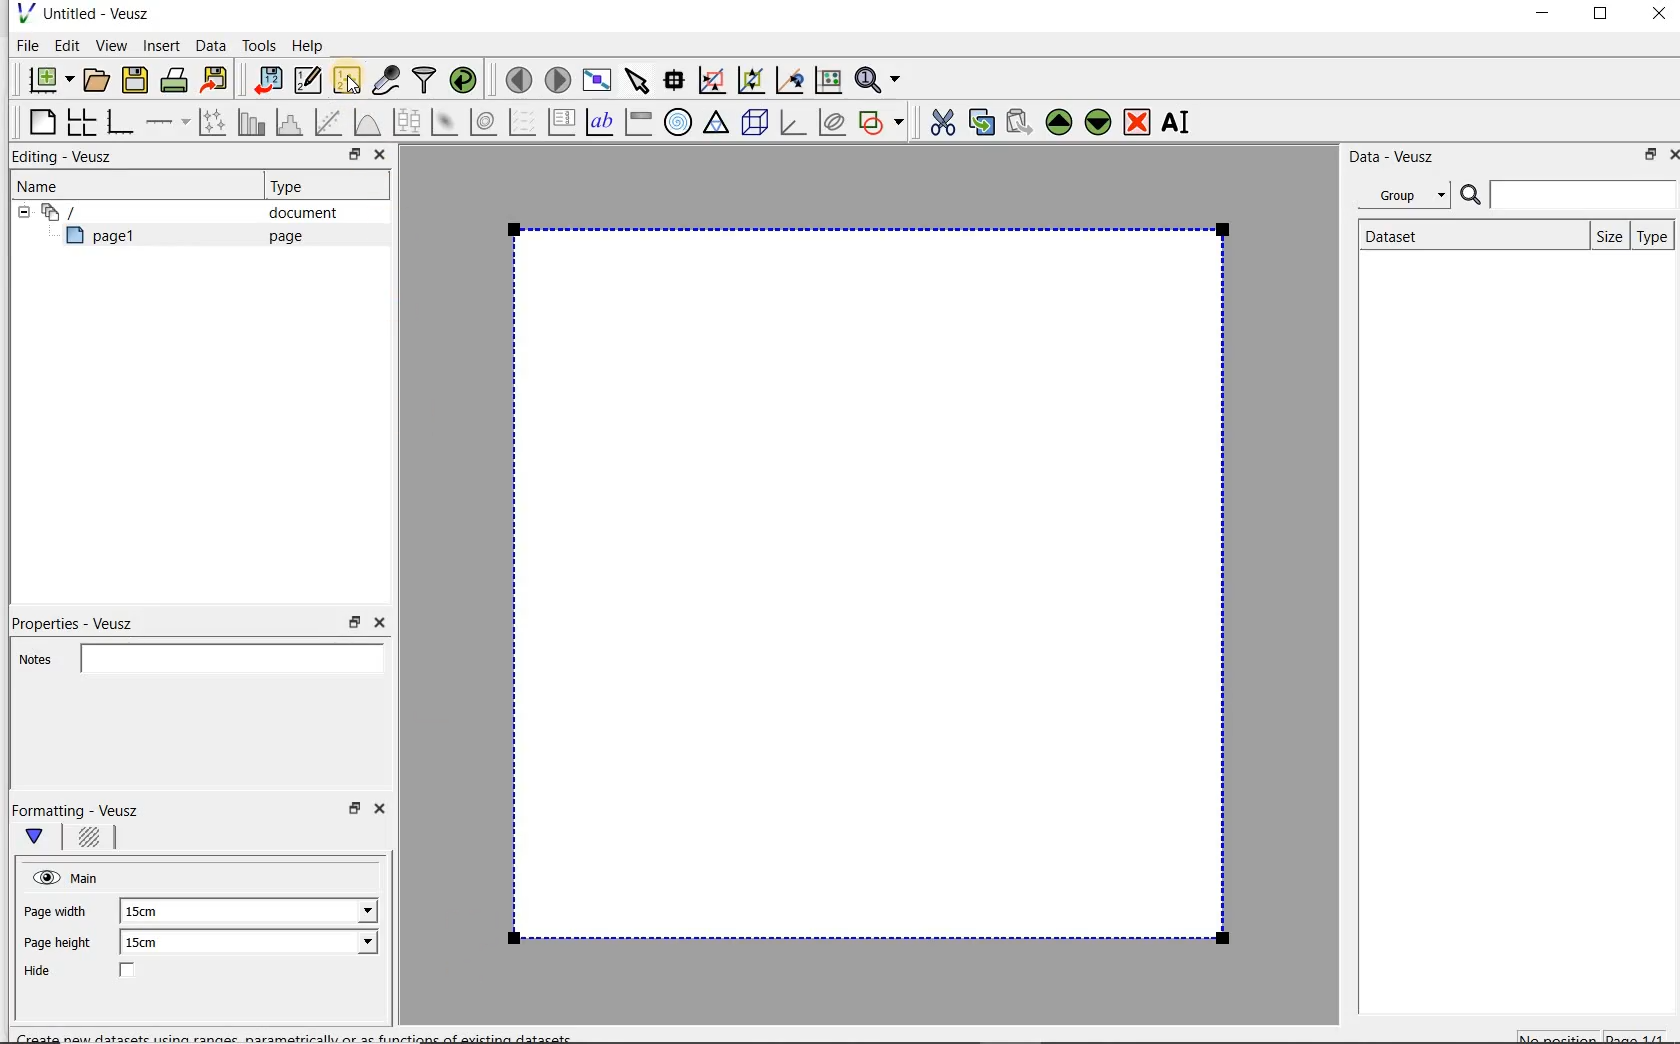 This screenshot has height=1044, width=1680. I want to click on cut the selected widget, so click(939, 120).